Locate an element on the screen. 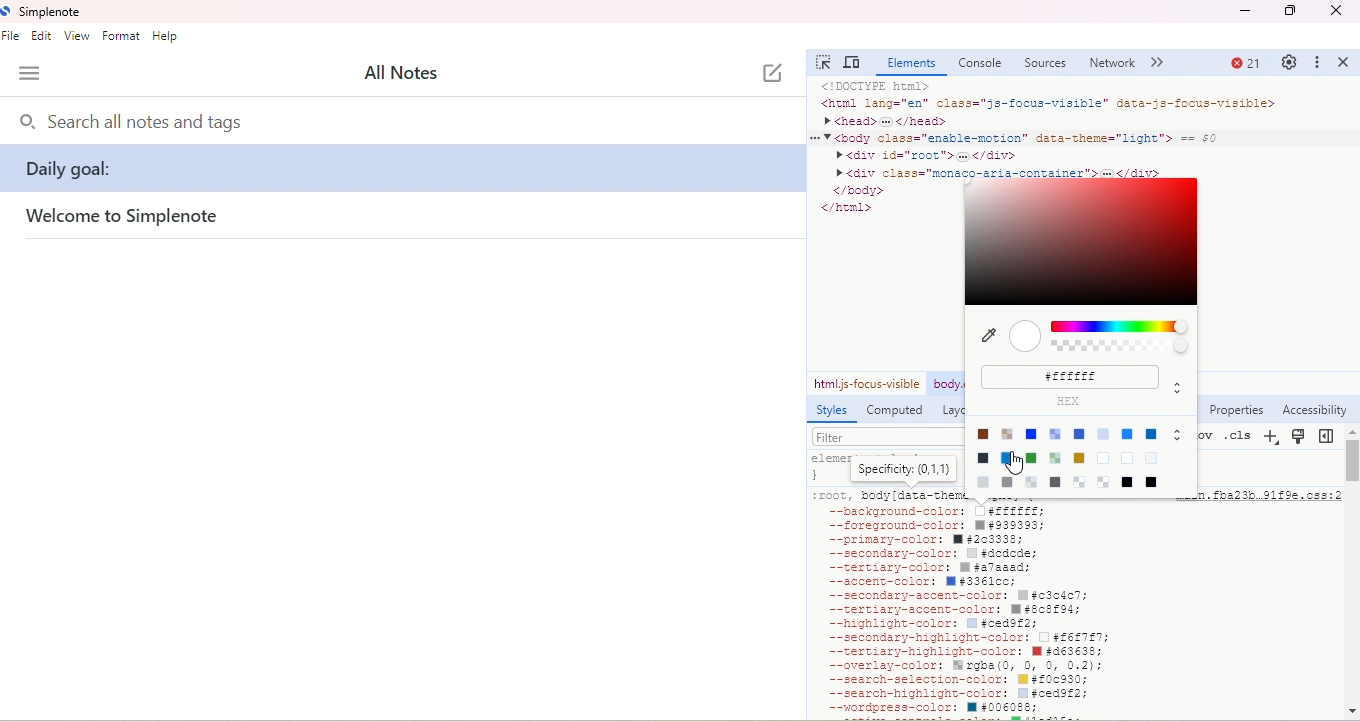 The width and height of the screenshot is (1360, 722). search-selection-color is located at coordinates (952, 681).